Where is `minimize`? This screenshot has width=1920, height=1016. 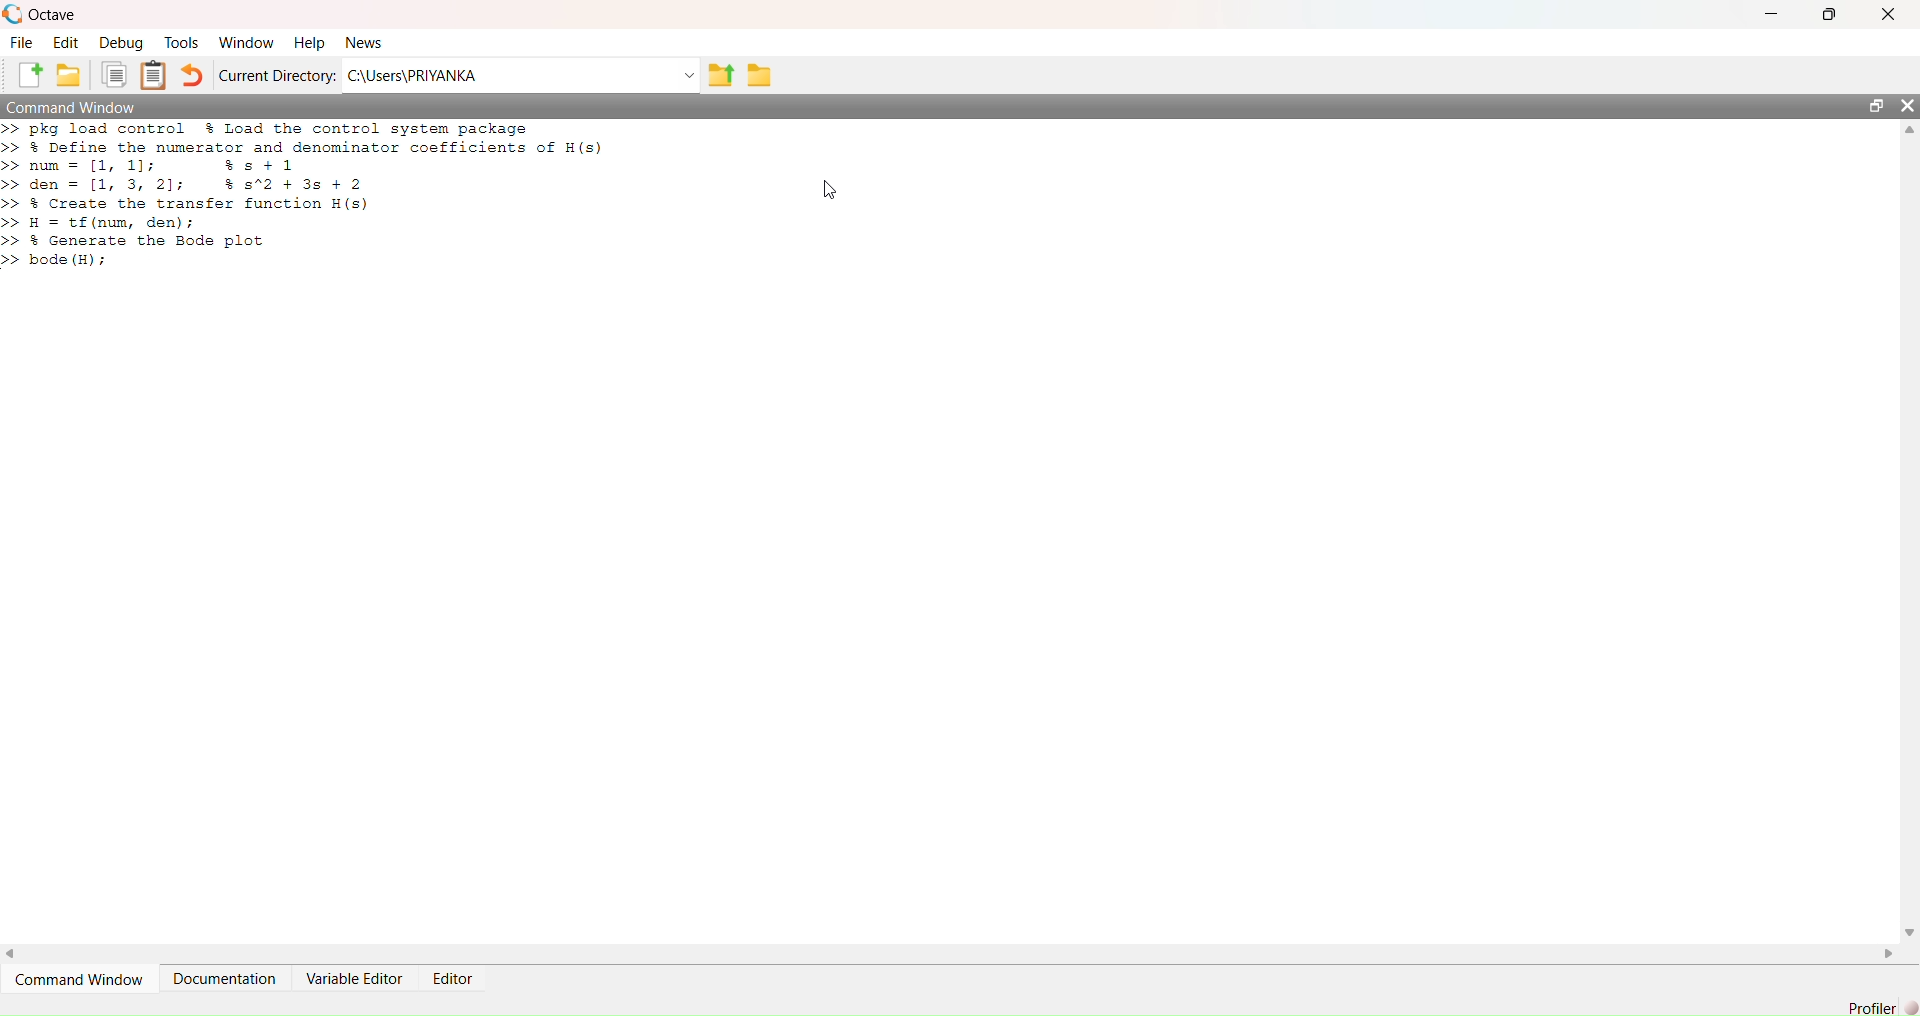 minimize is located at coordinates (1772, 14).